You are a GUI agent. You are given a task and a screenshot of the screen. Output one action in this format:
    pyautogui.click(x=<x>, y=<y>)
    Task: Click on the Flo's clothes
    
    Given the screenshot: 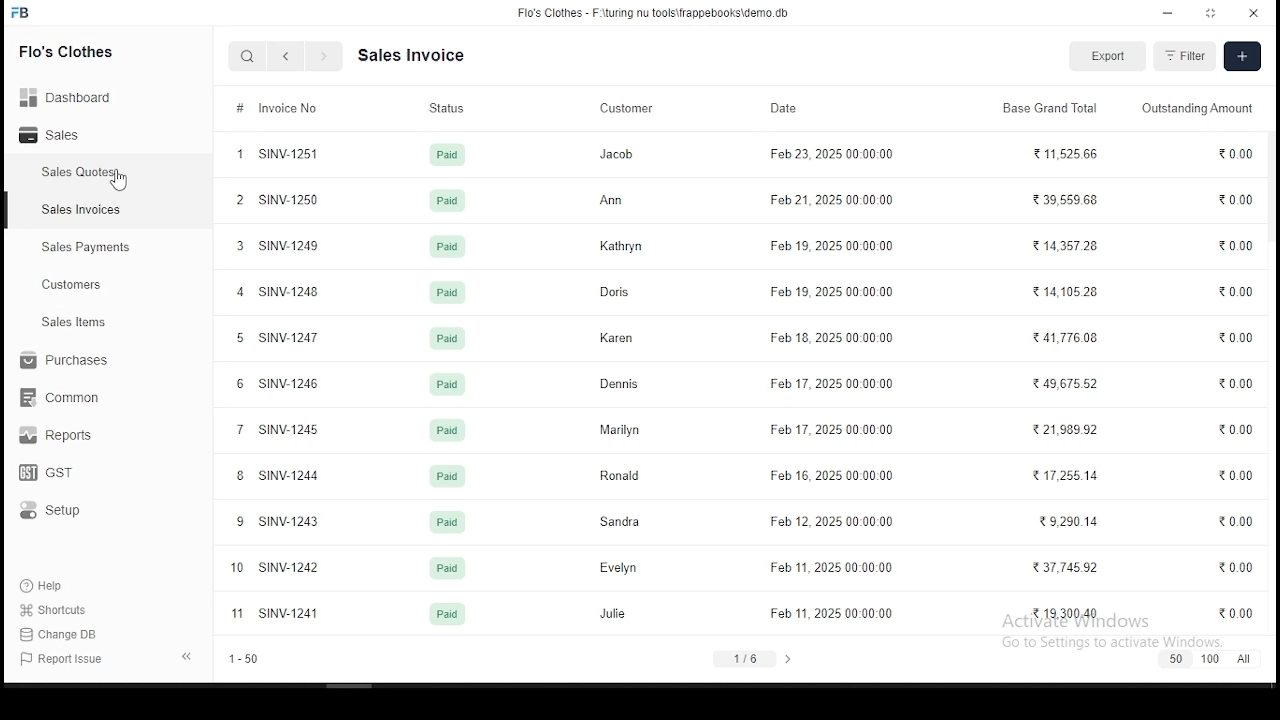 What is the action you would take?
    pyautogui.click(x=82, y=53)
    